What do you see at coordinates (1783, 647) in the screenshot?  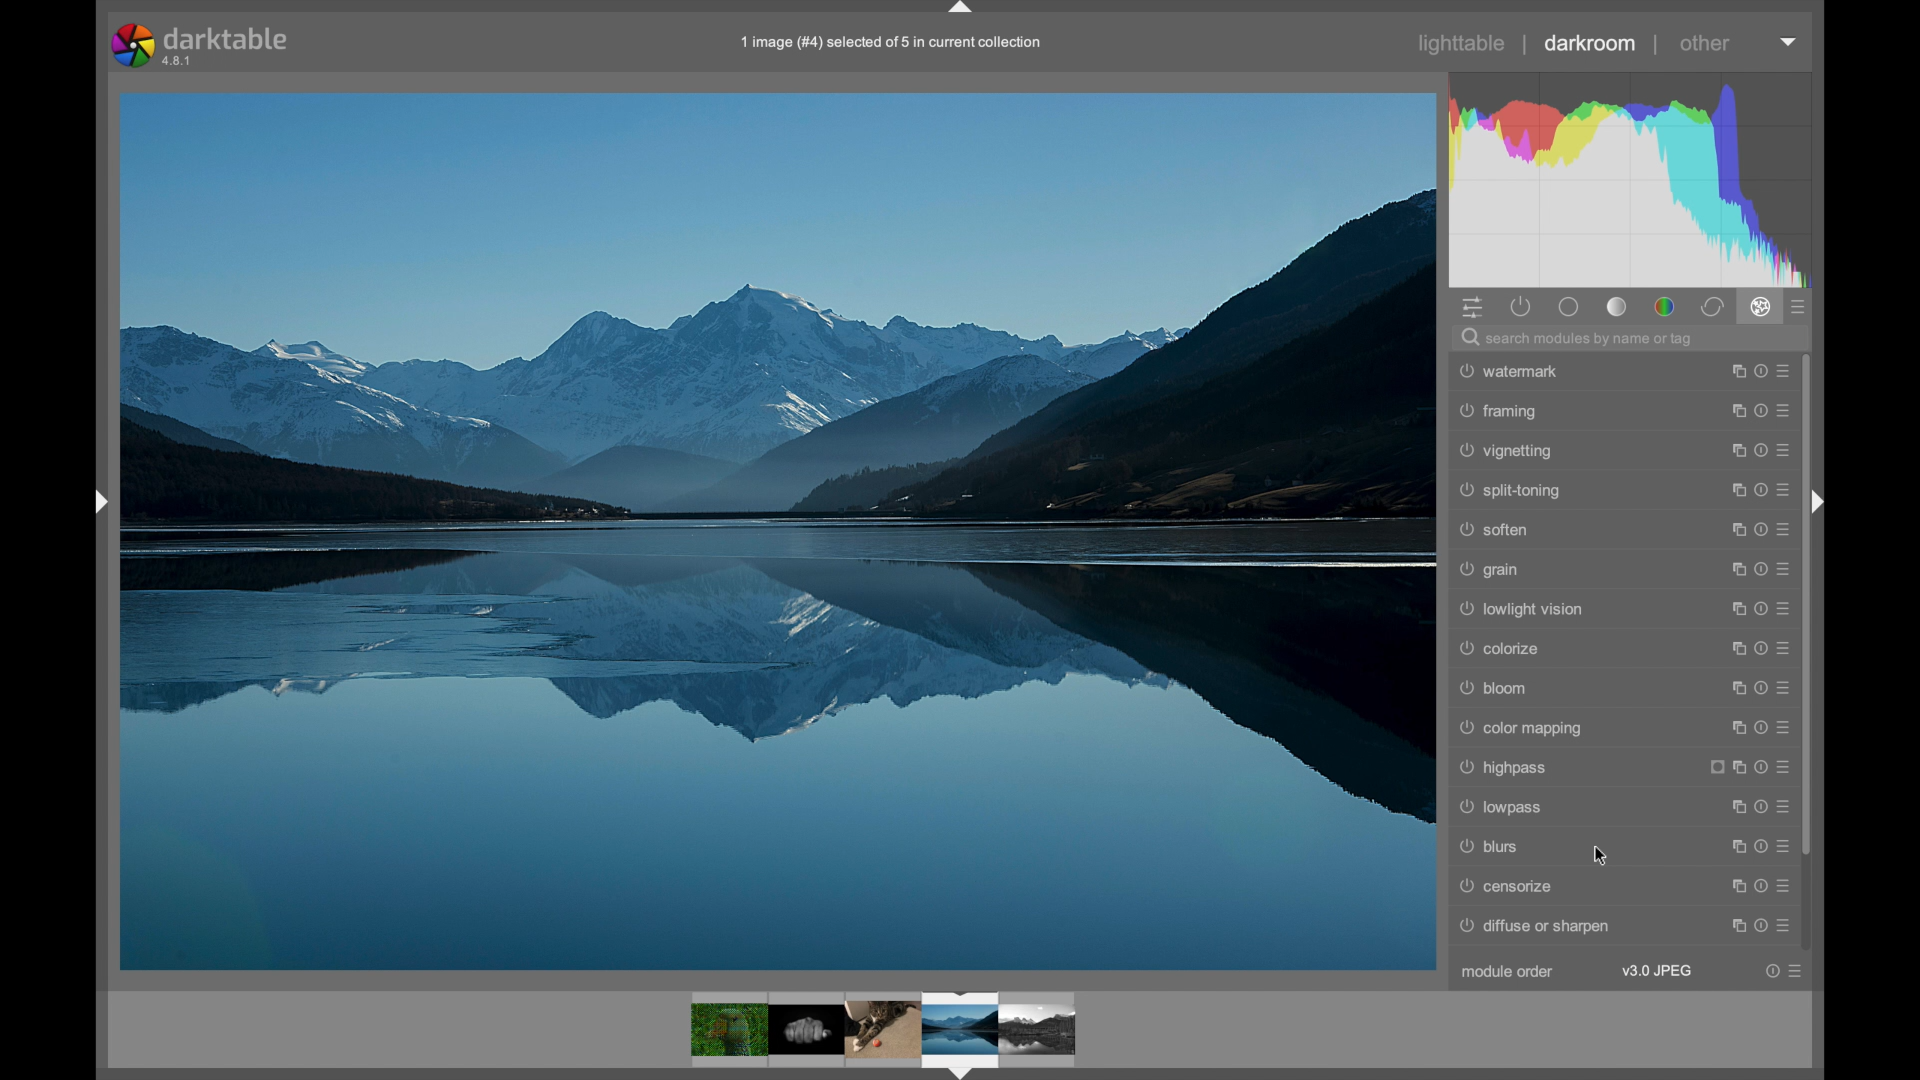 I see `more options` at bounding box center [1783, 647].